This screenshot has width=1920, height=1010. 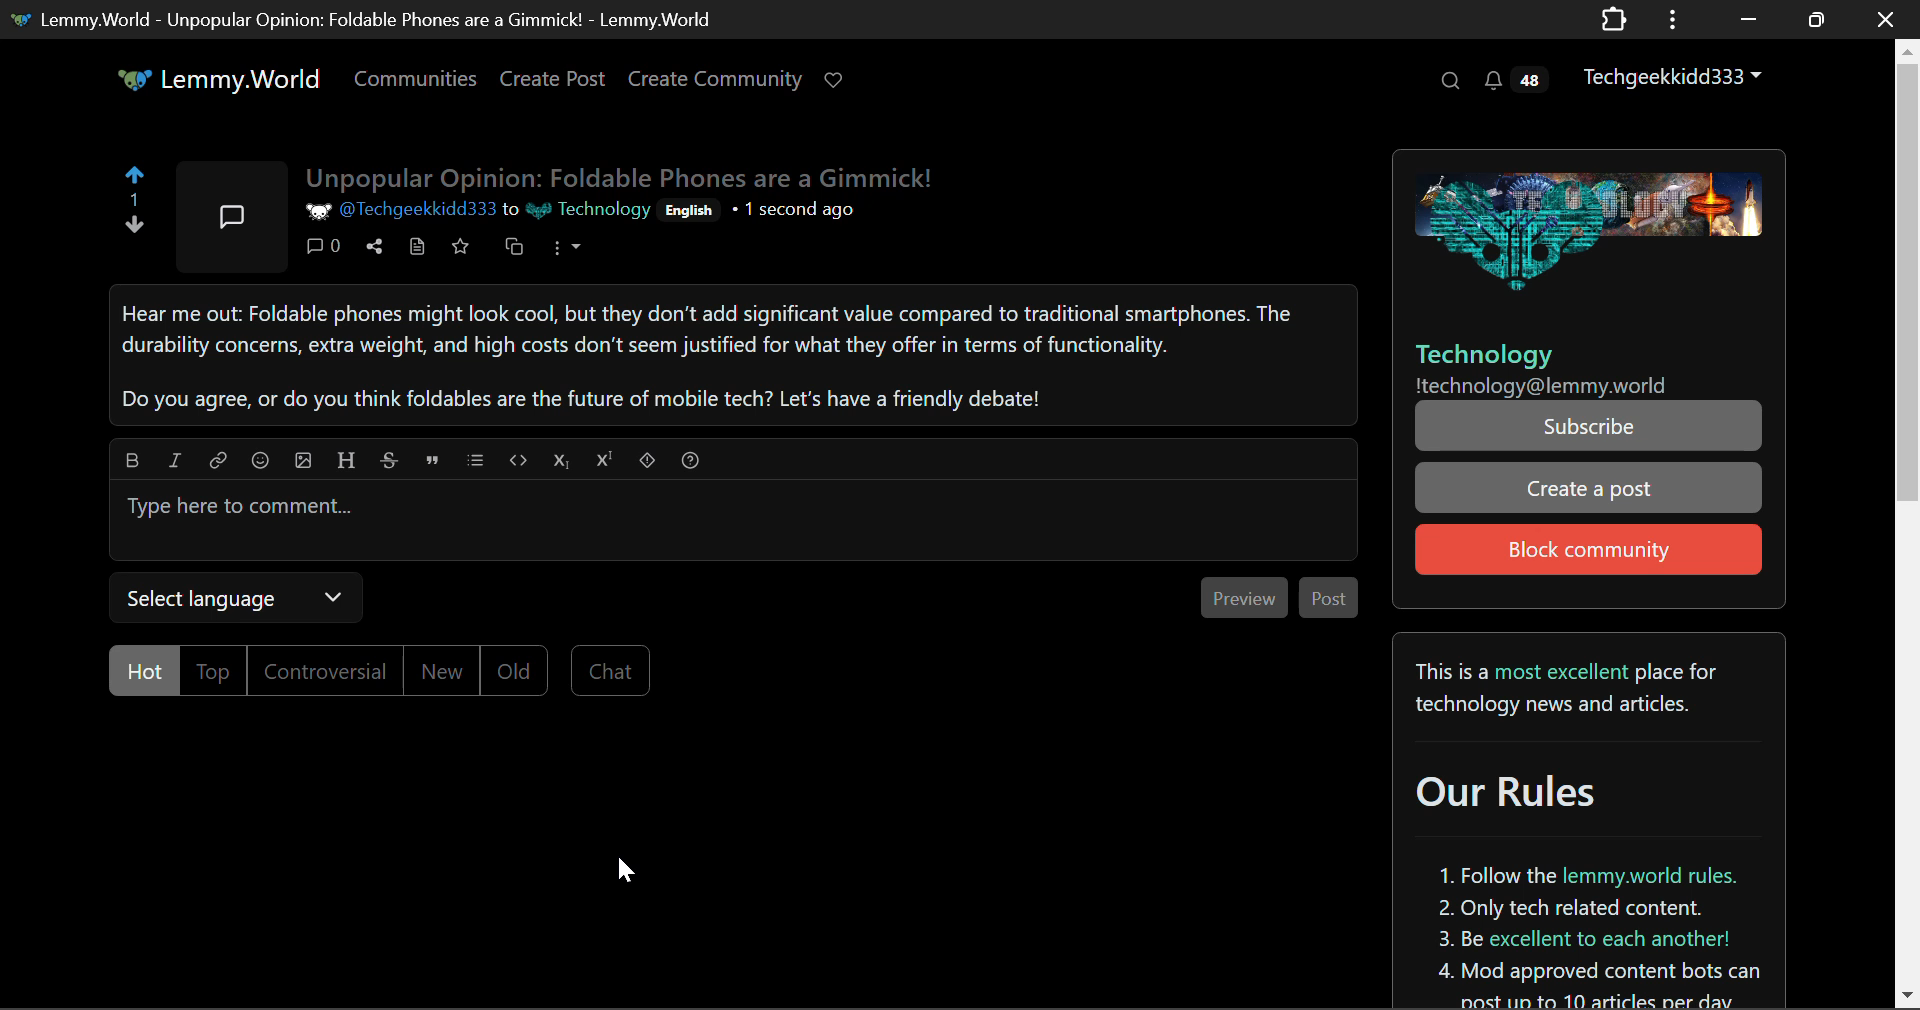 I want to click on Lemmy.World - Unpopular Opinion: Foldable Phones are a Gimmick - Lemmy.World, so click(x=372, y=18).